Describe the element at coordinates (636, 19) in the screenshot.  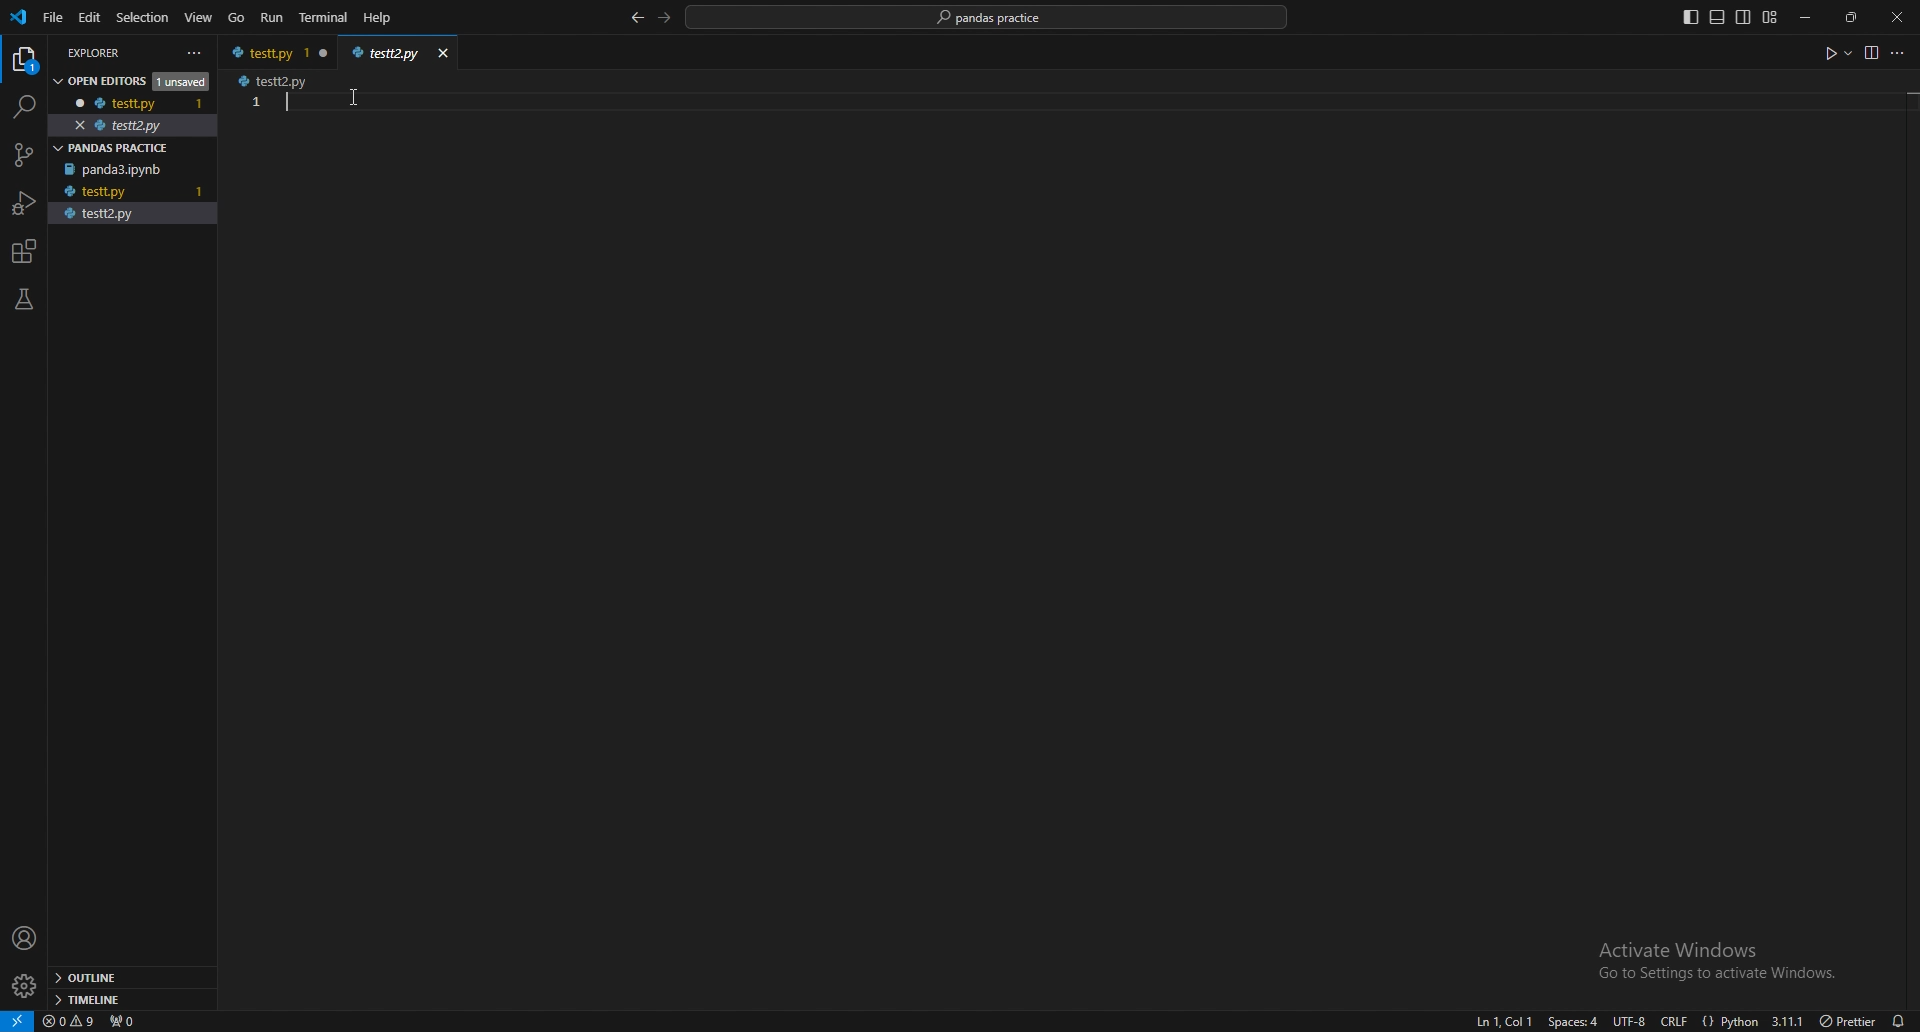
I see `back` at that location.